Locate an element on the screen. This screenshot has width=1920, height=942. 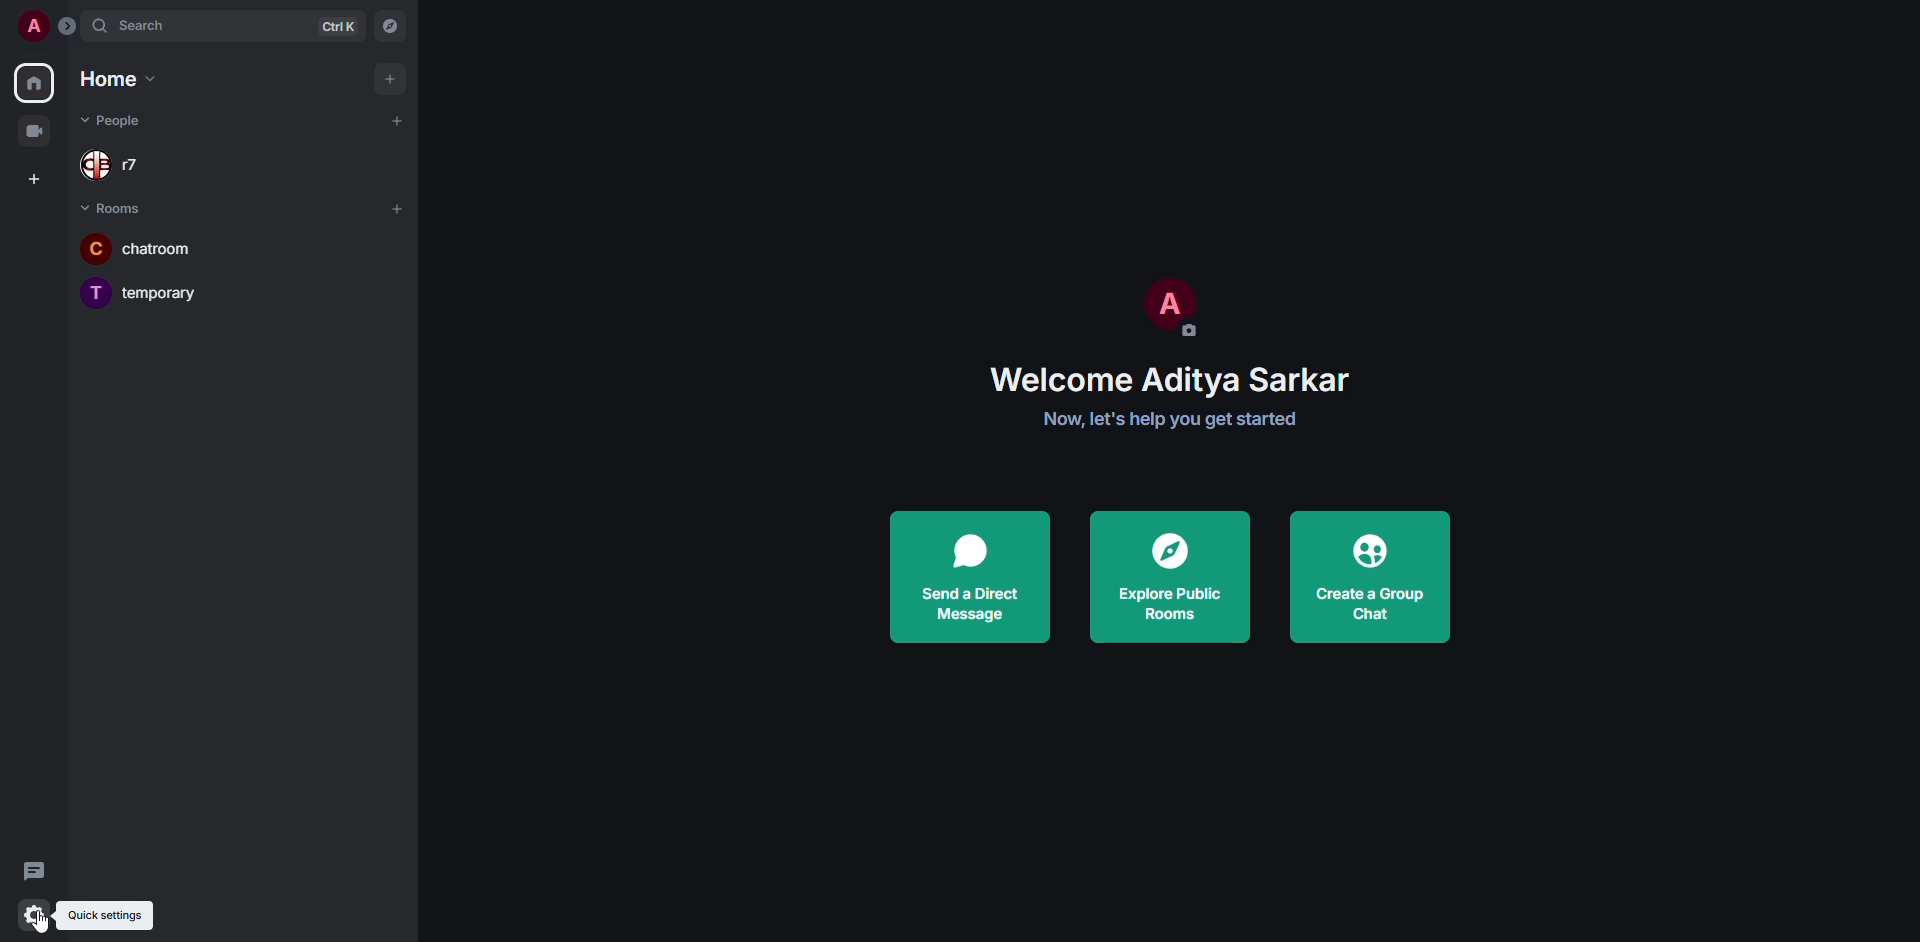
home is located at coordinates (114, 77).